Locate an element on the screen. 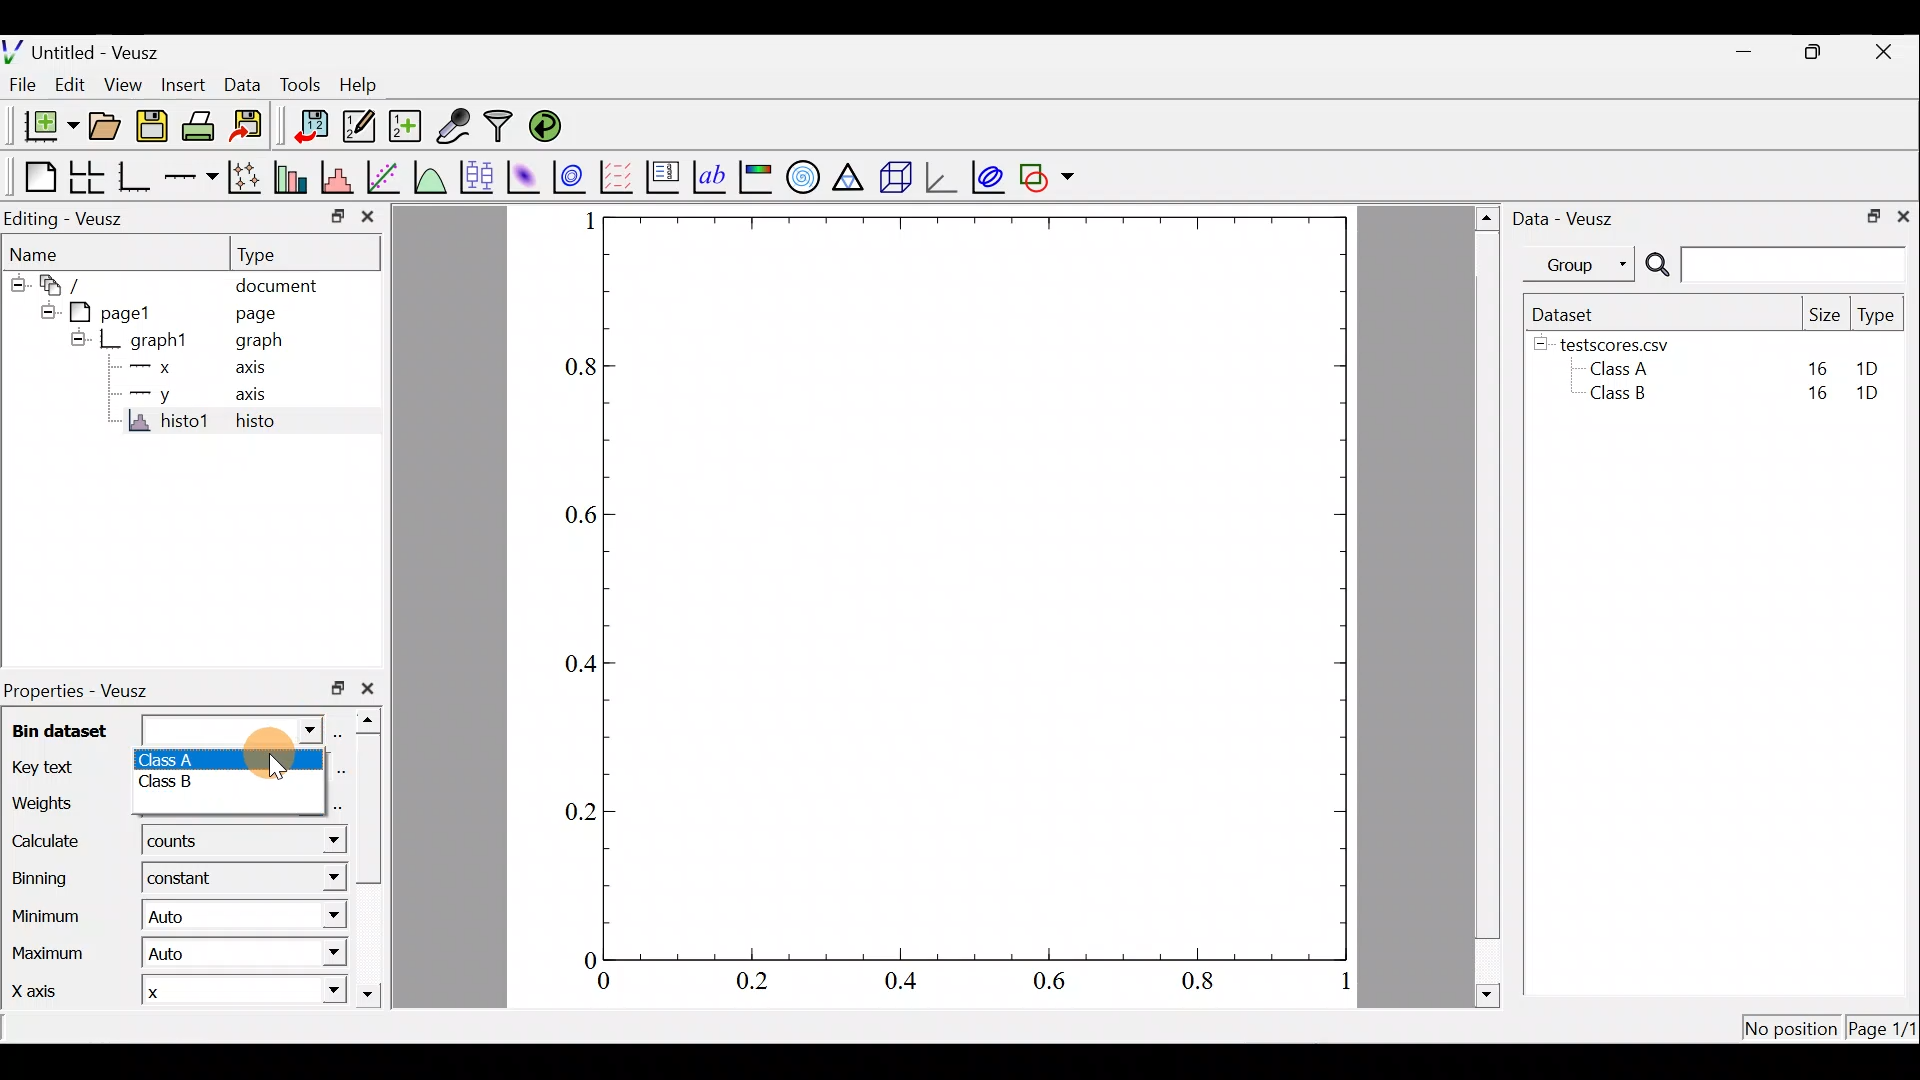 The width and height of the screenshot is (1920, 1080). Image color bar is located at coordinates (756, 177).